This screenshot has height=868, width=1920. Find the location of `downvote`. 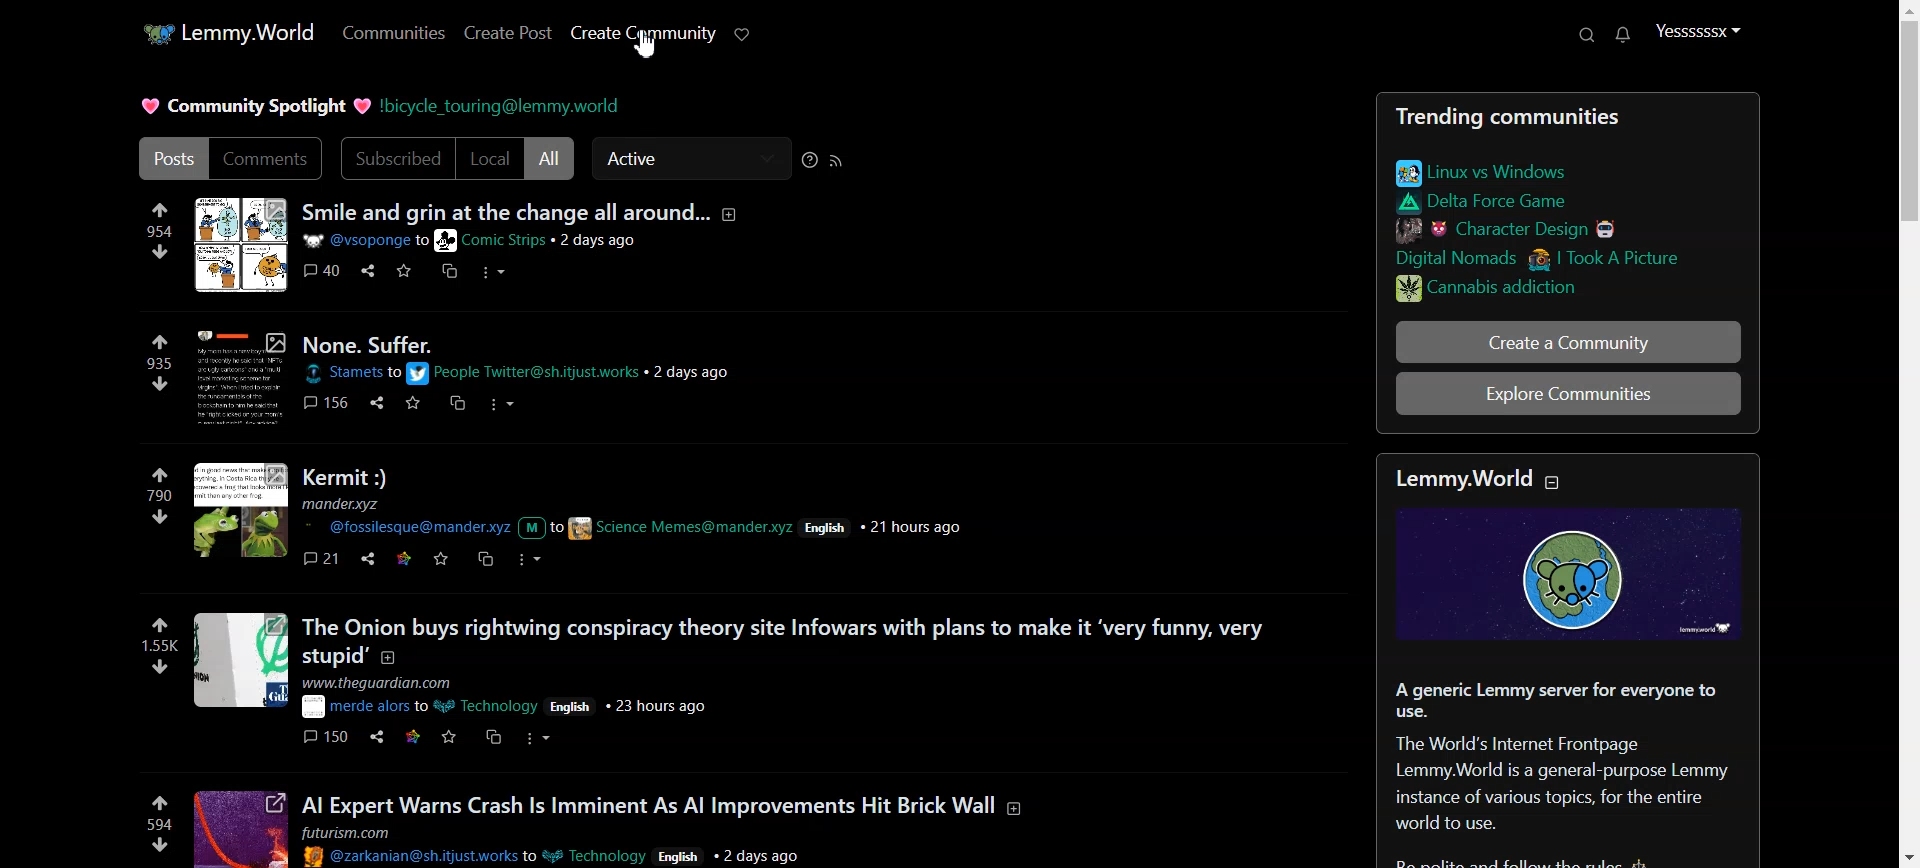

downvote is located at coordinates (164, 252).